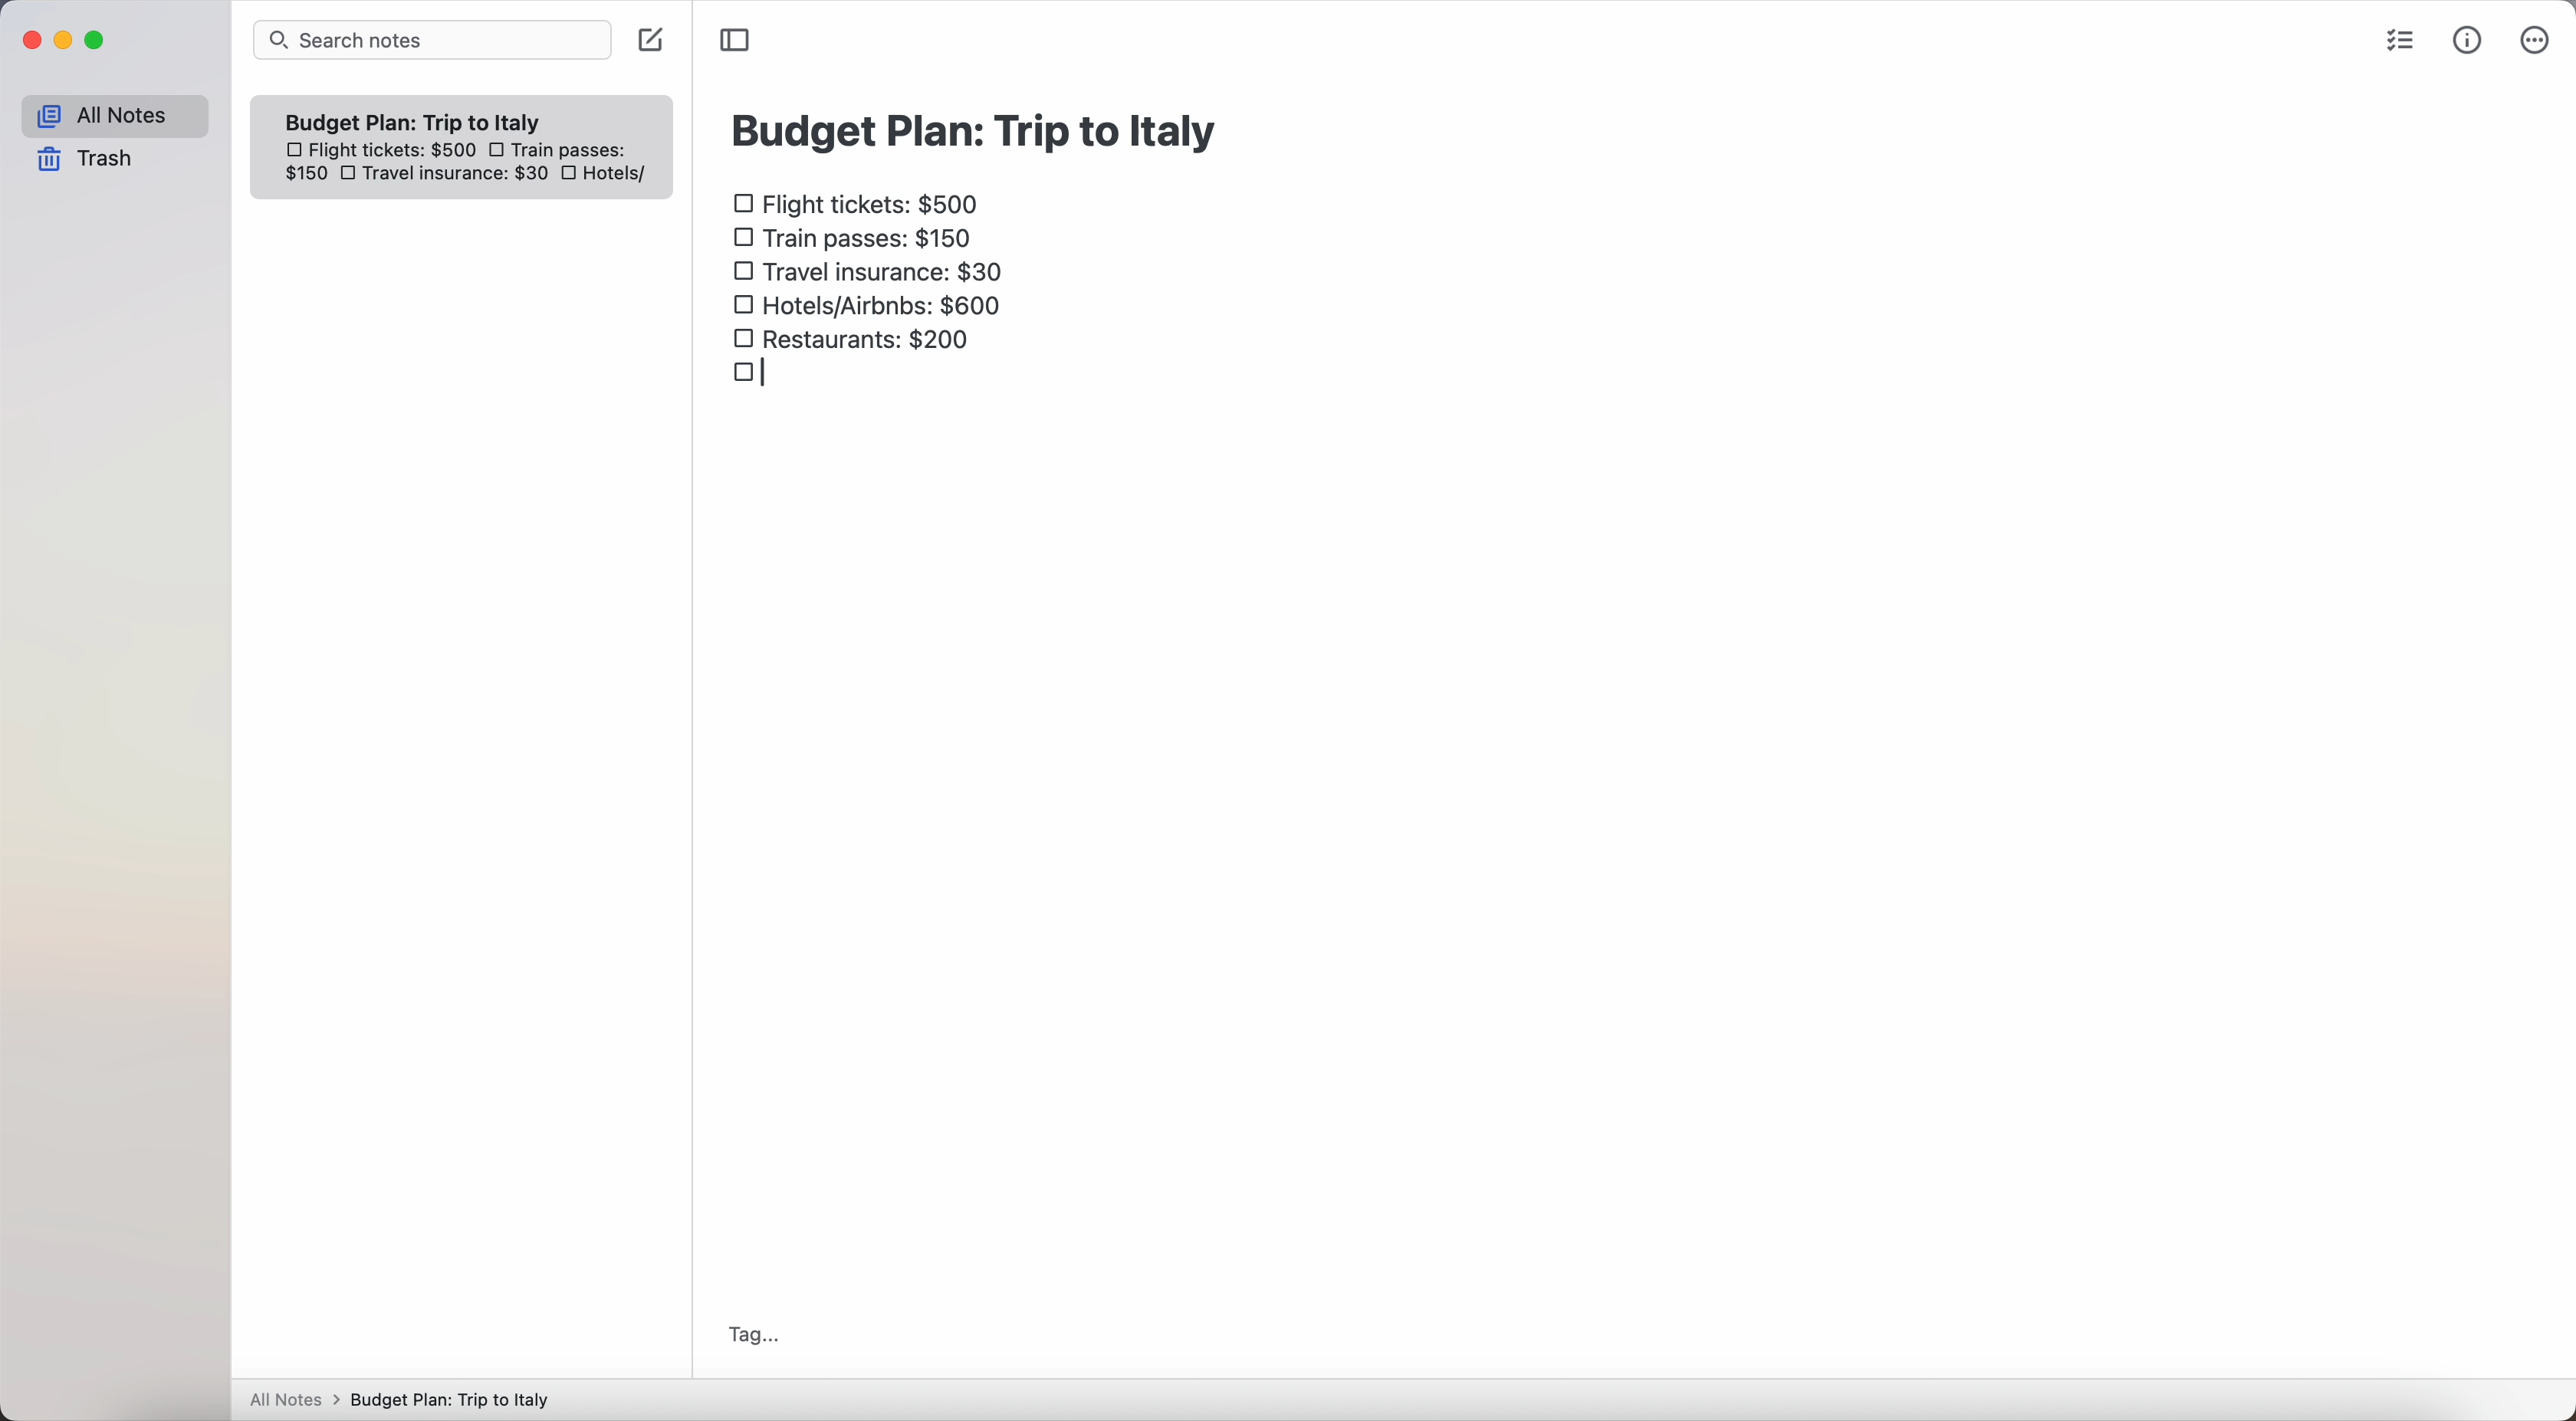  I want to click on maximize, so click(100, 41).